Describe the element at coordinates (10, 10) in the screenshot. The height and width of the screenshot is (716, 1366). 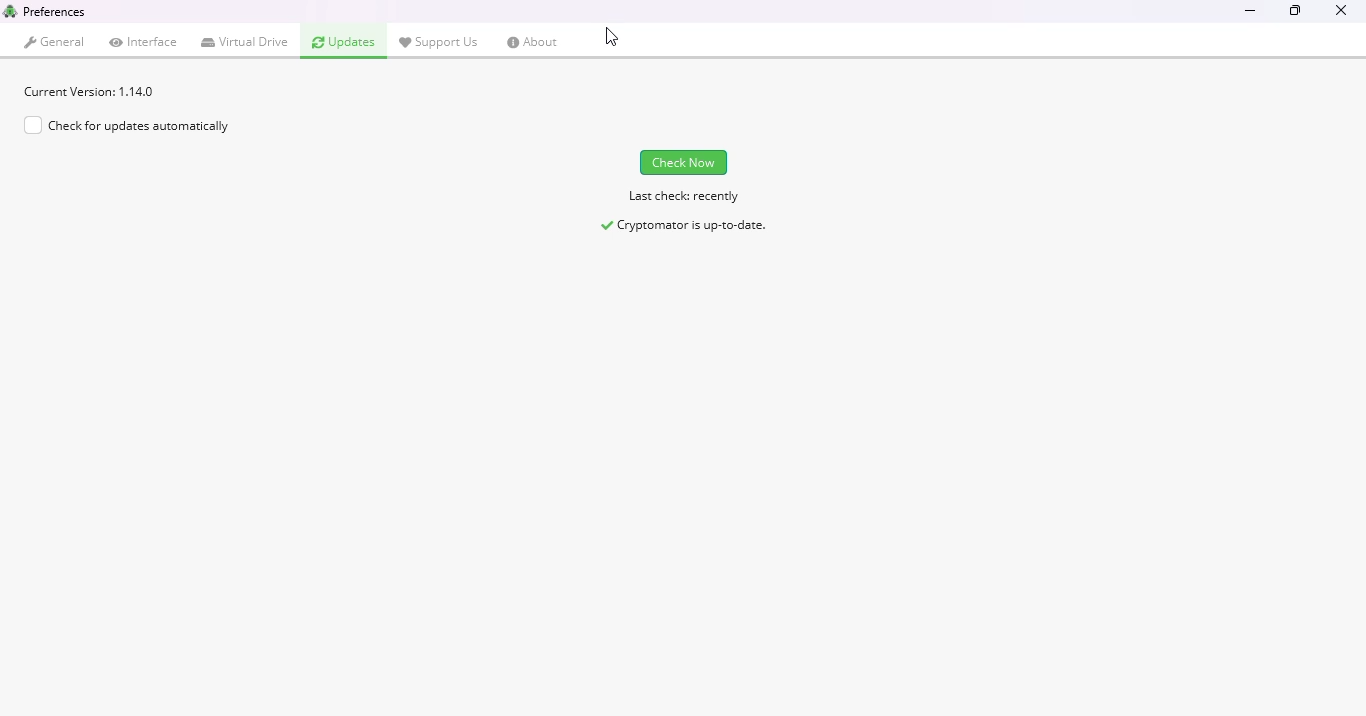
I see `logo` at that location.